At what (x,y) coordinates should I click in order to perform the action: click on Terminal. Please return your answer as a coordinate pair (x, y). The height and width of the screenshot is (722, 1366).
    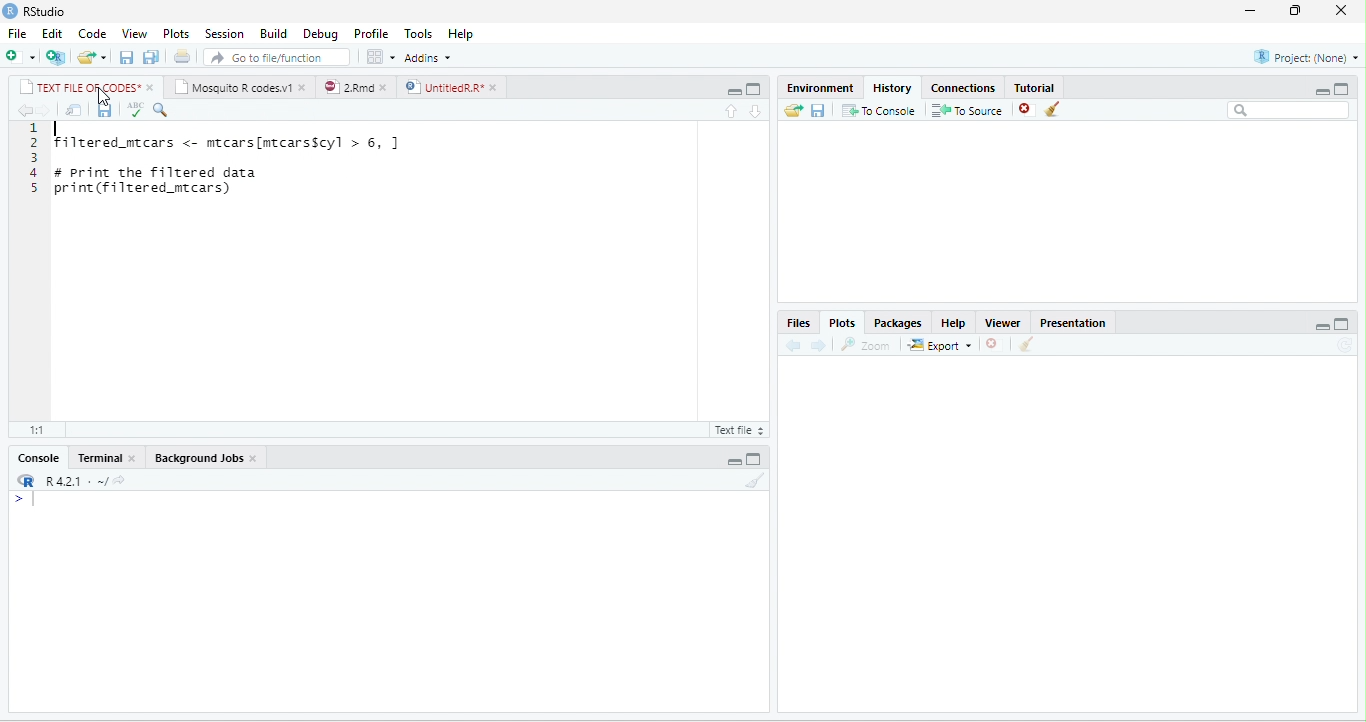
    Looking at the image, I should click on (97, 457).